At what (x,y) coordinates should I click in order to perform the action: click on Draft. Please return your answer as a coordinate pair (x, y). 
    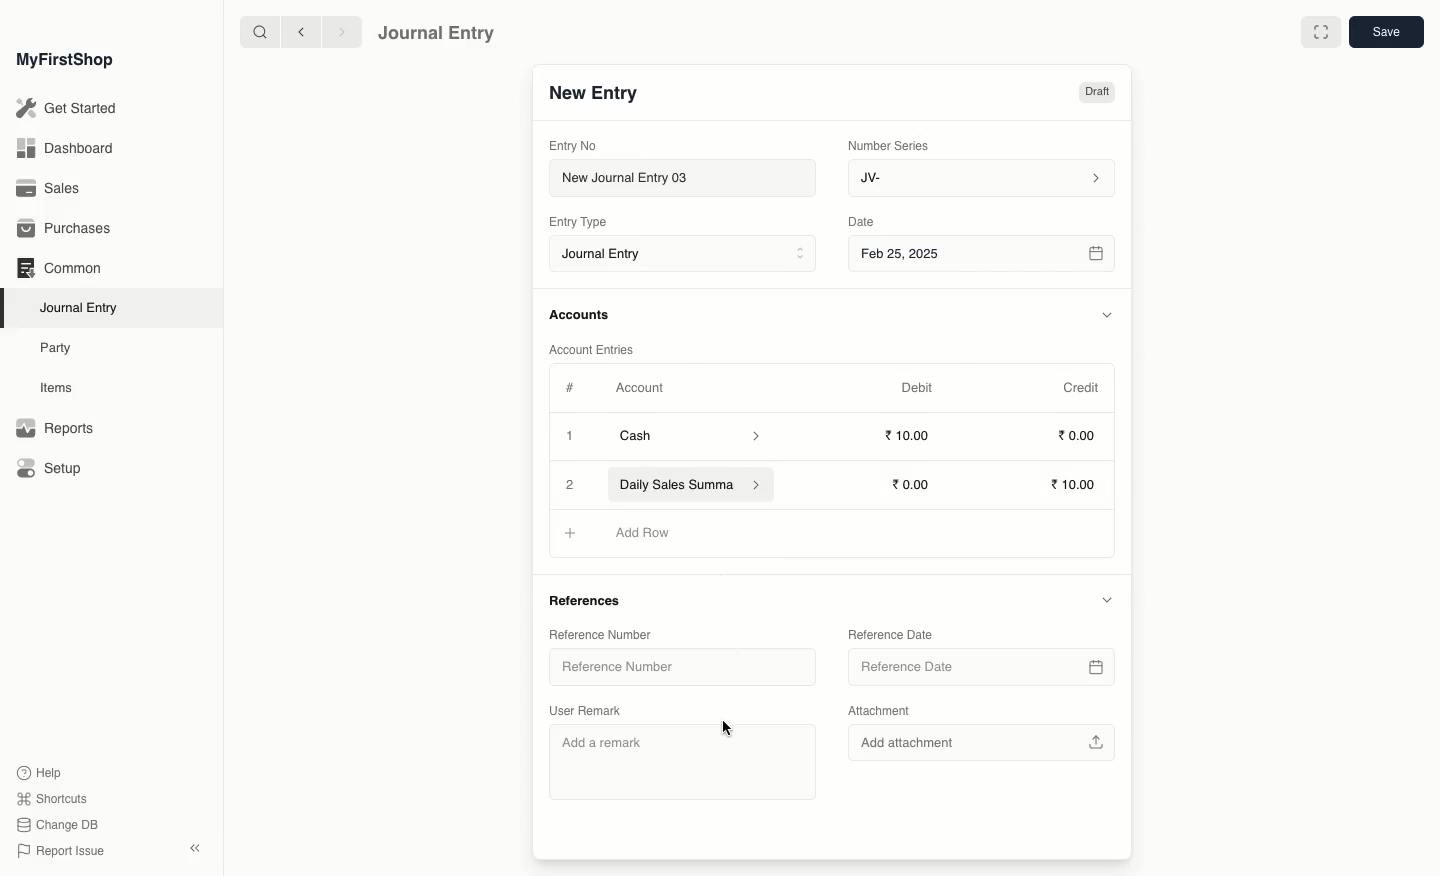
    Looking at the image, I should click on (1096, 94).